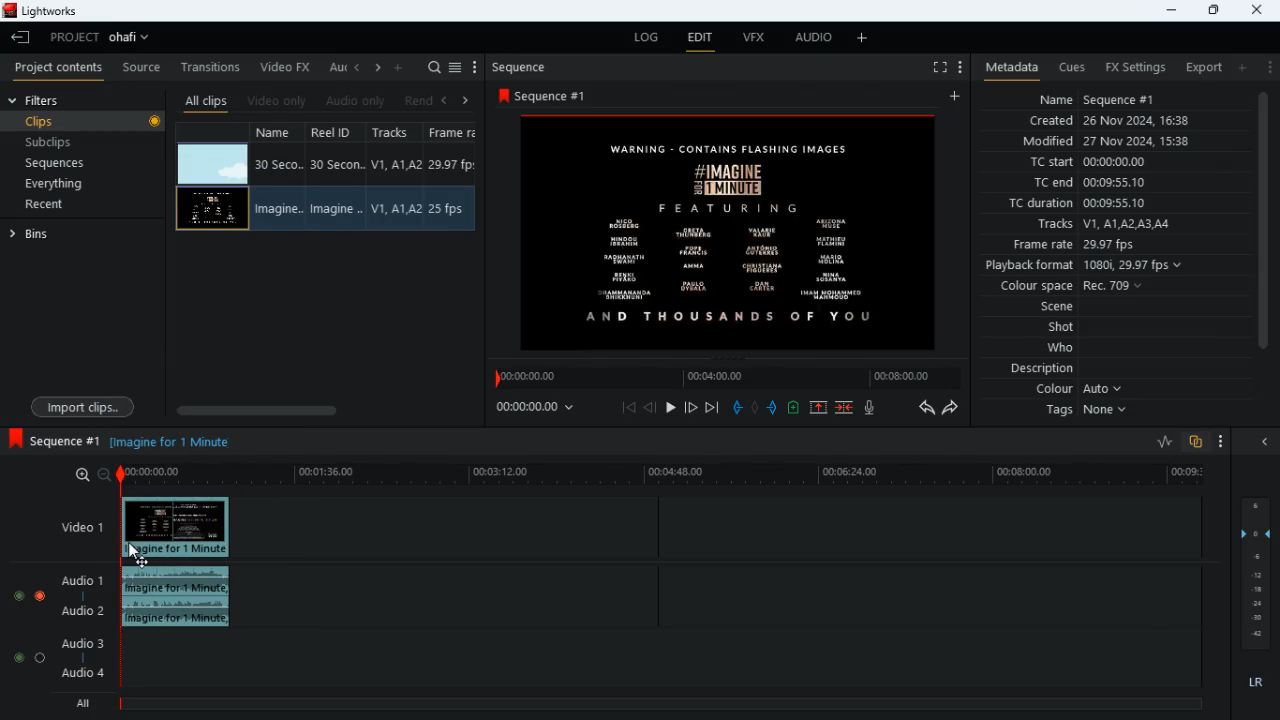 This screenshot has height=720, width=1280. What do you see at coordinates (1056, 348) in the screenshot?
I see `who` at bounding box center [1056, 348].